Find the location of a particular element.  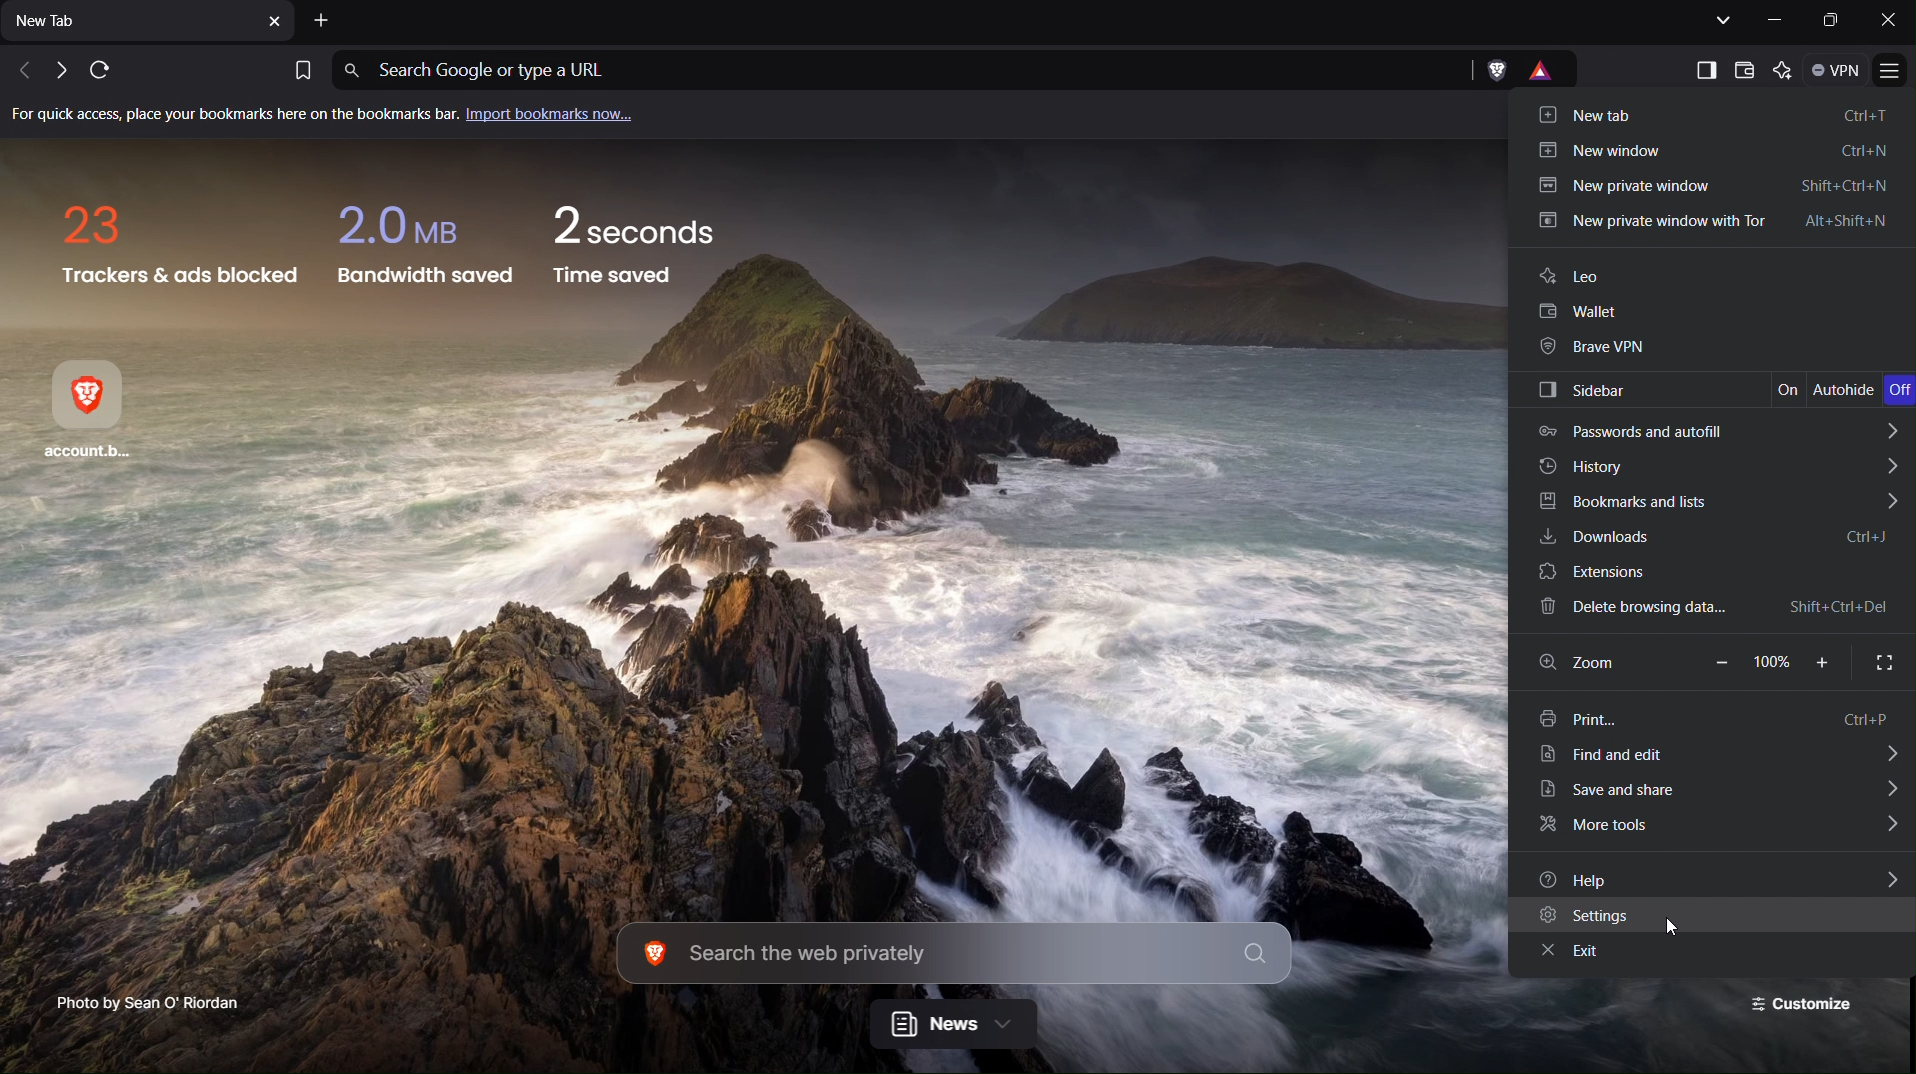

Address bar is located at coordinates (894, 71).